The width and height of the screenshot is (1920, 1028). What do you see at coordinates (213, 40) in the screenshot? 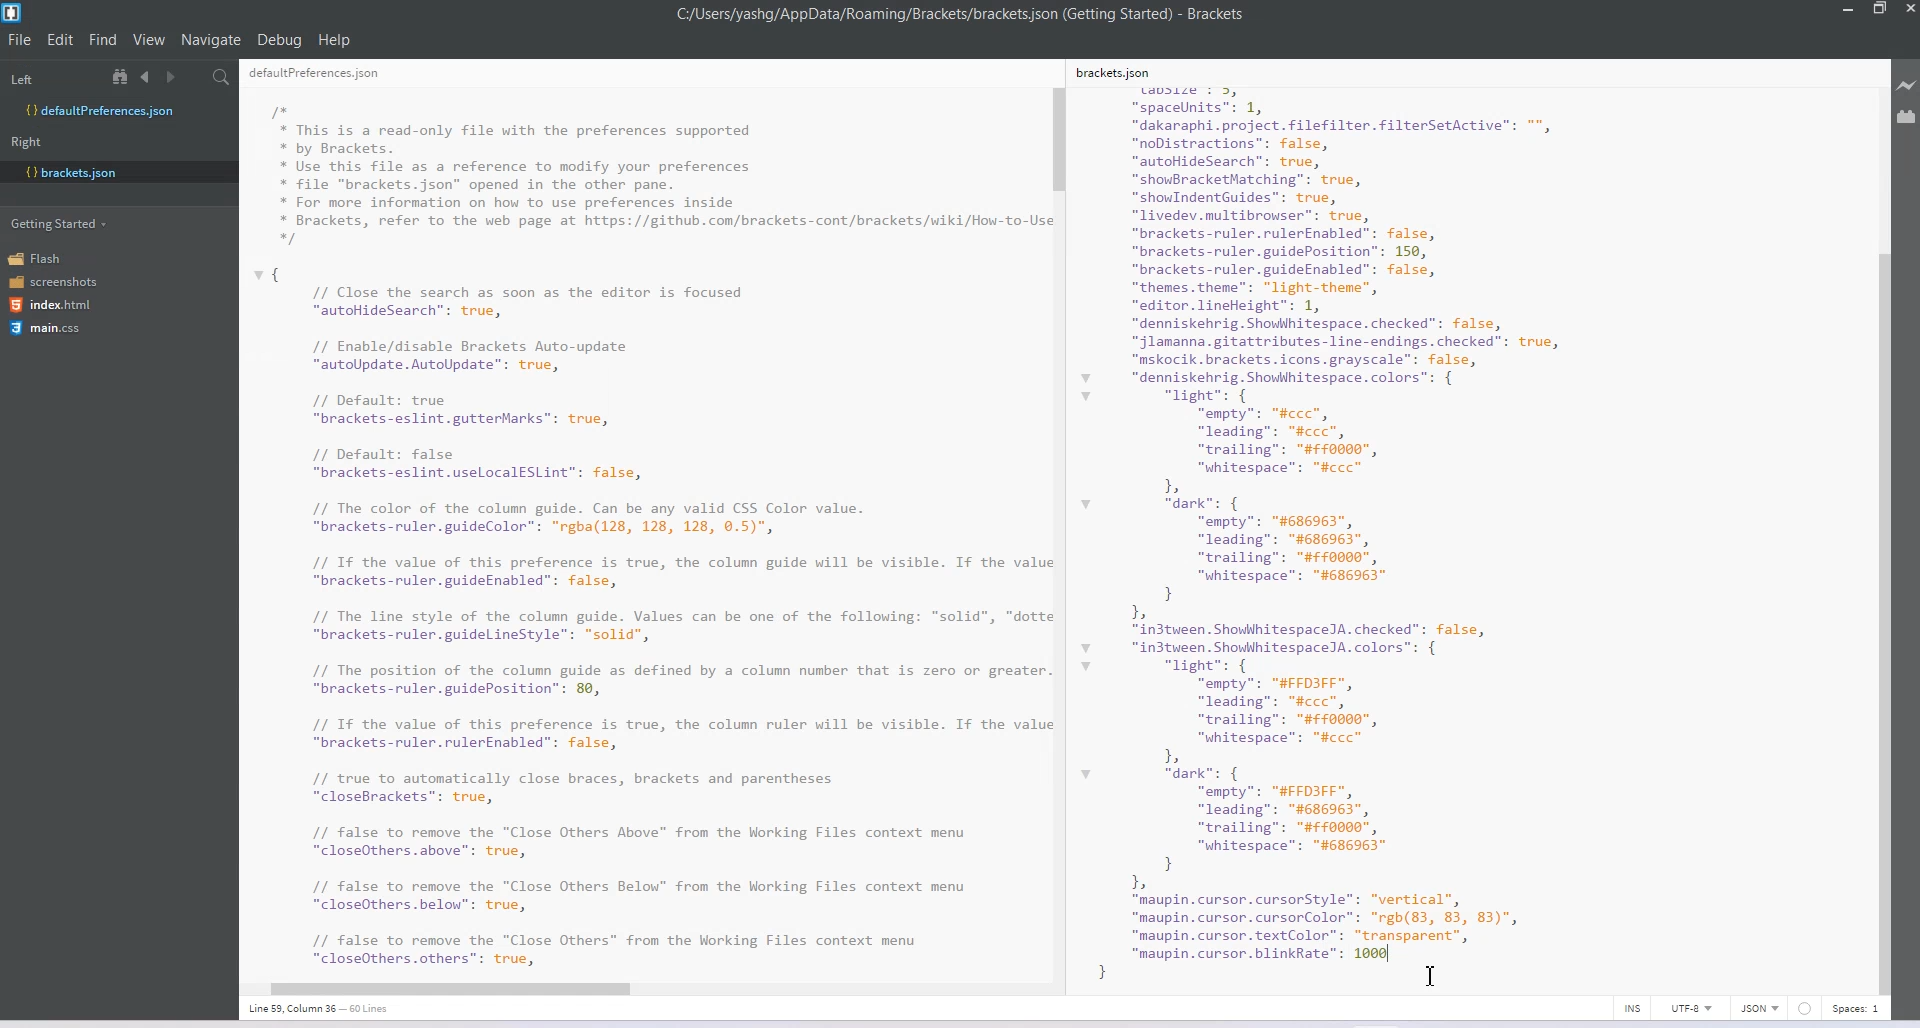
I see `Navigate` at bounding box center [213, 40].